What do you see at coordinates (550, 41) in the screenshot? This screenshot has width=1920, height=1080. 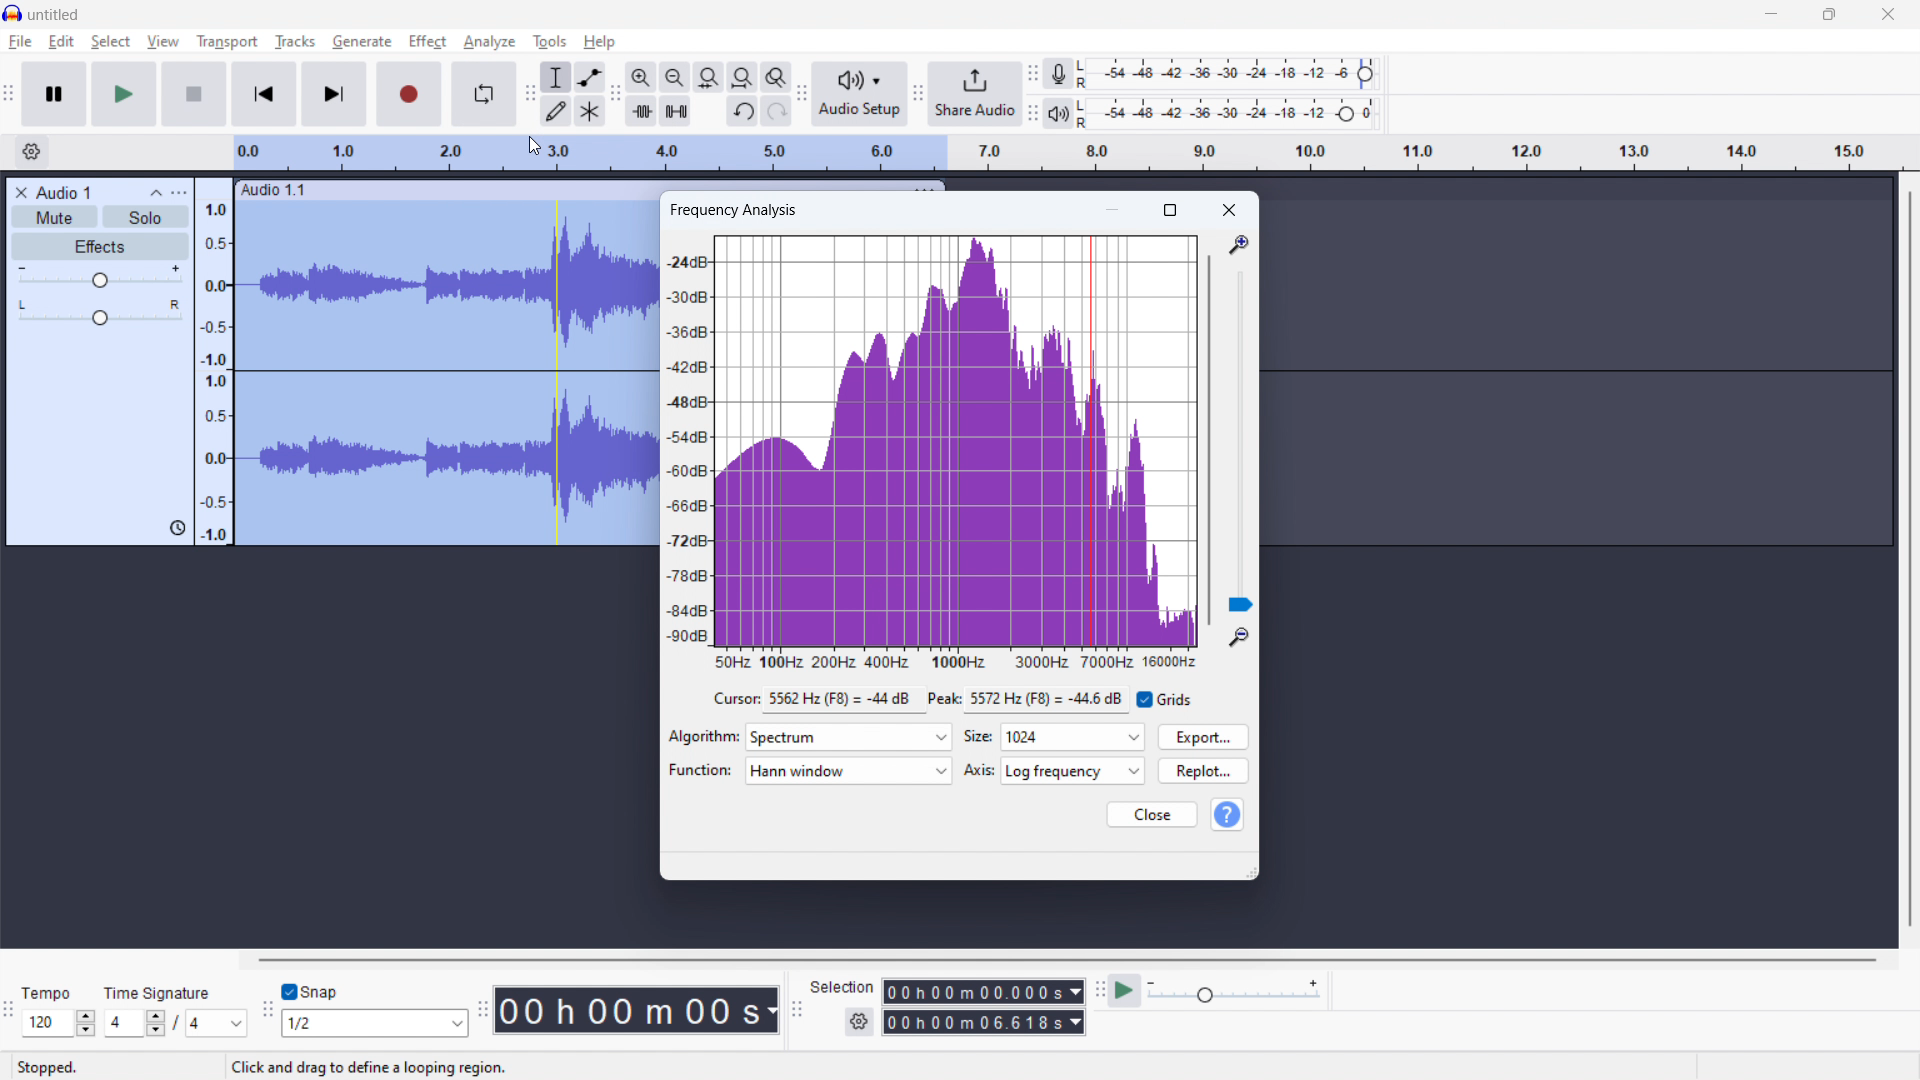 I see `tools` at bounding box center [550, 41].